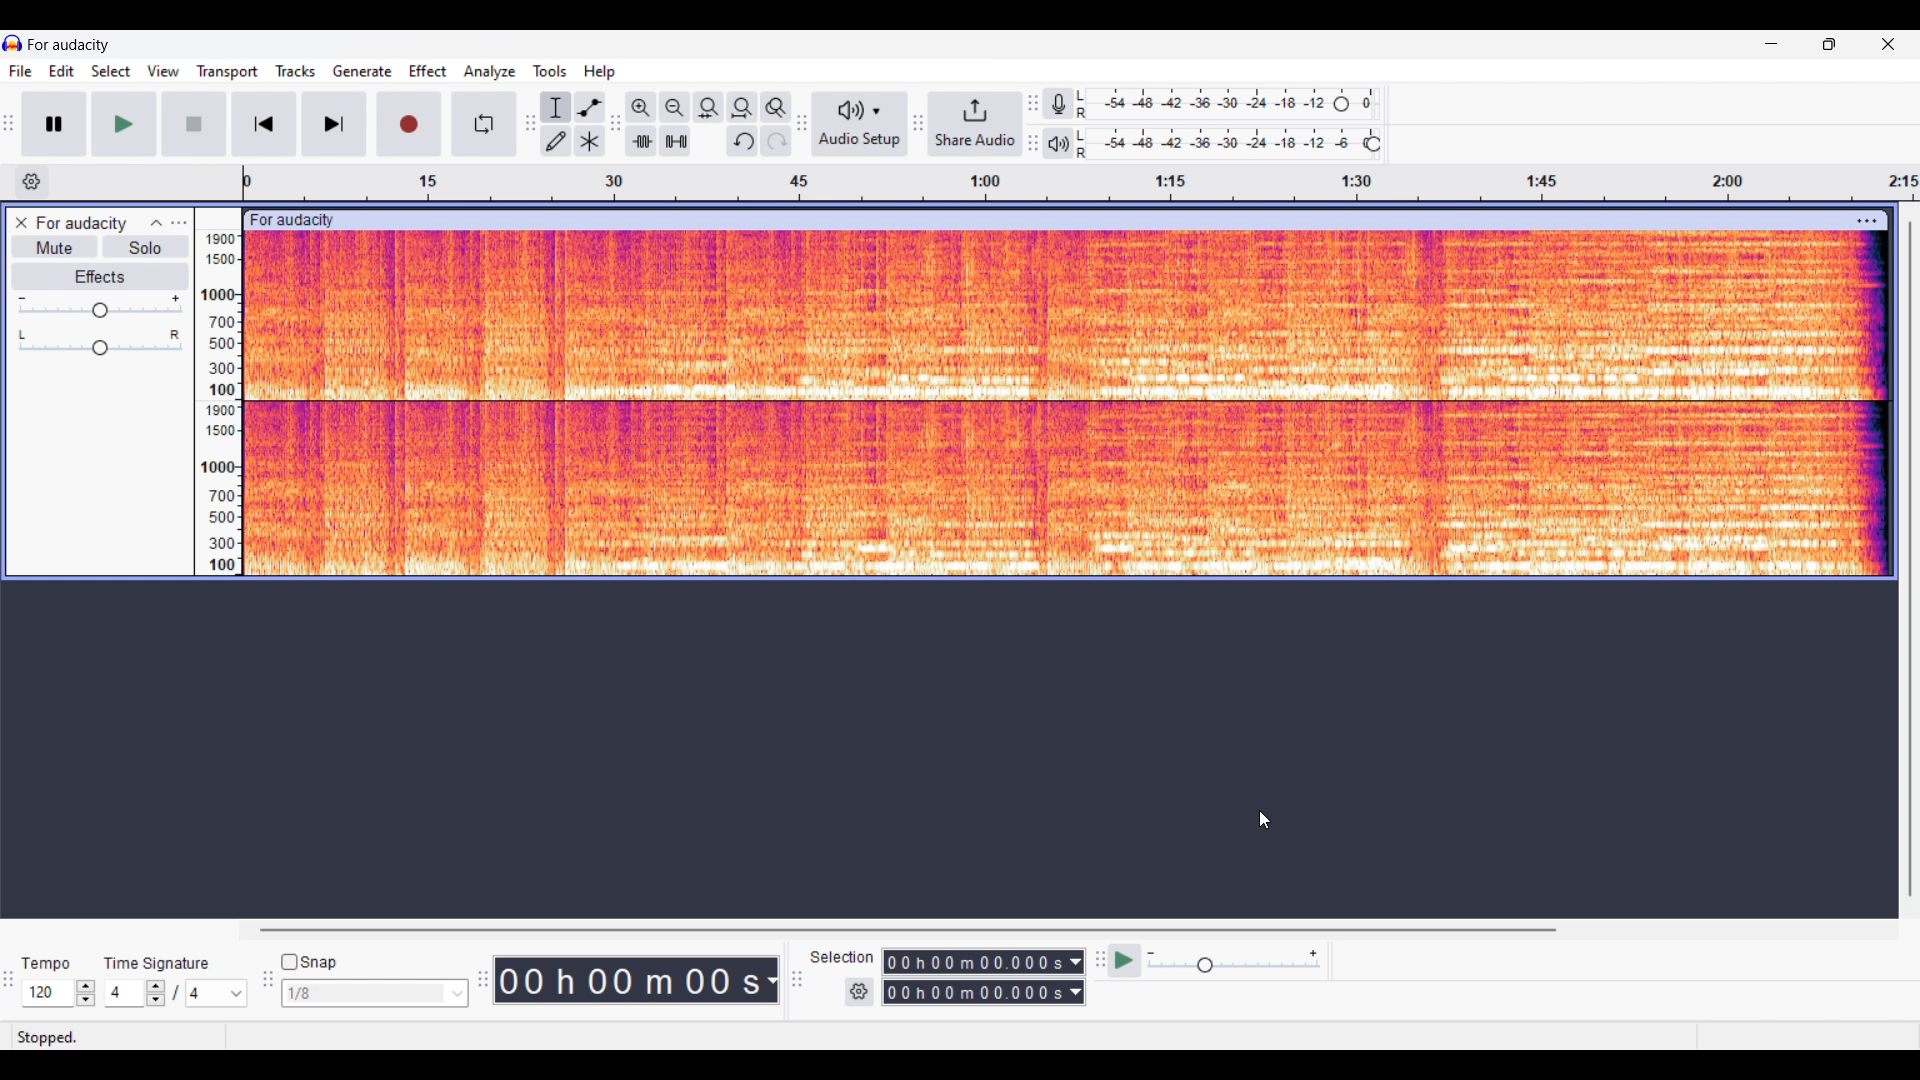 The image size is (1920, 1080). What do you see at coordinates (296, 1036) in the screenshot?
I see `Status bar information` at bounding box center [296, 1036].